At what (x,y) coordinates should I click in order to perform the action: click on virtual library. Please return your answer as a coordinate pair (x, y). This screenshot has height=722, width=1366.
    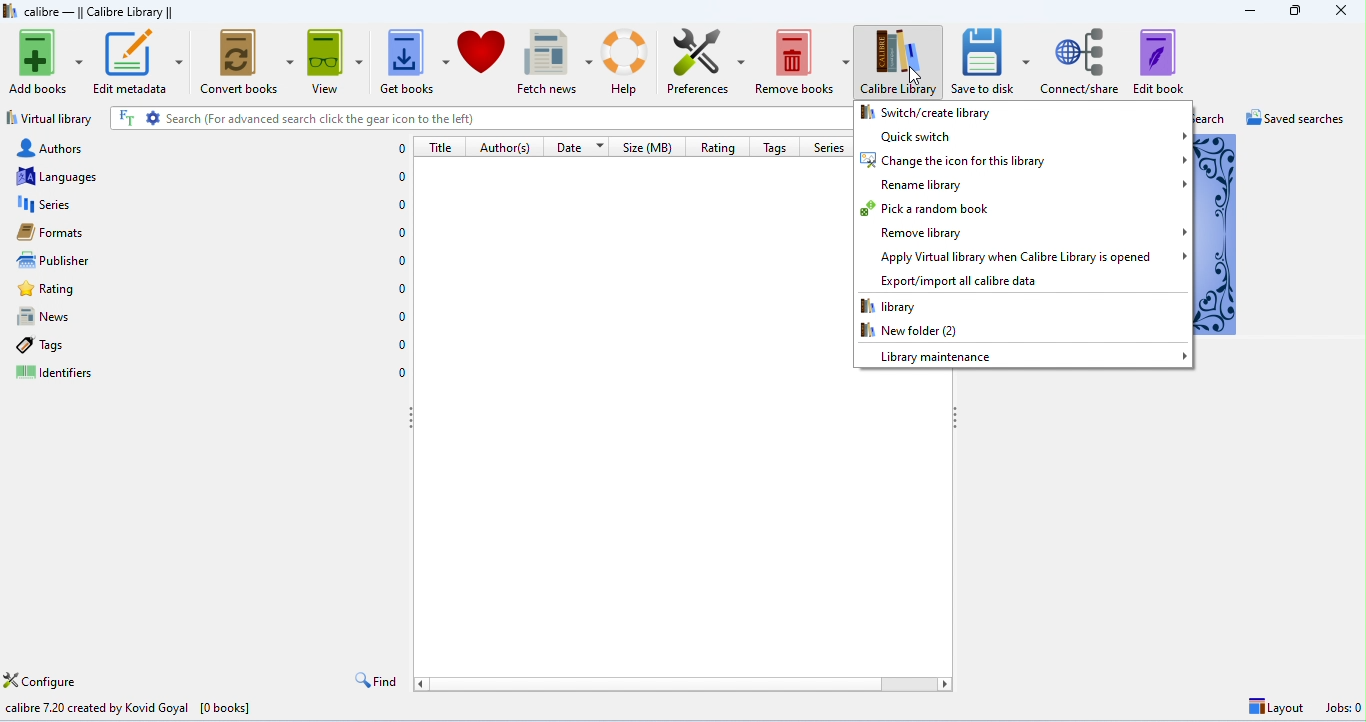
    Looking at the image, I should click on (50, 118).